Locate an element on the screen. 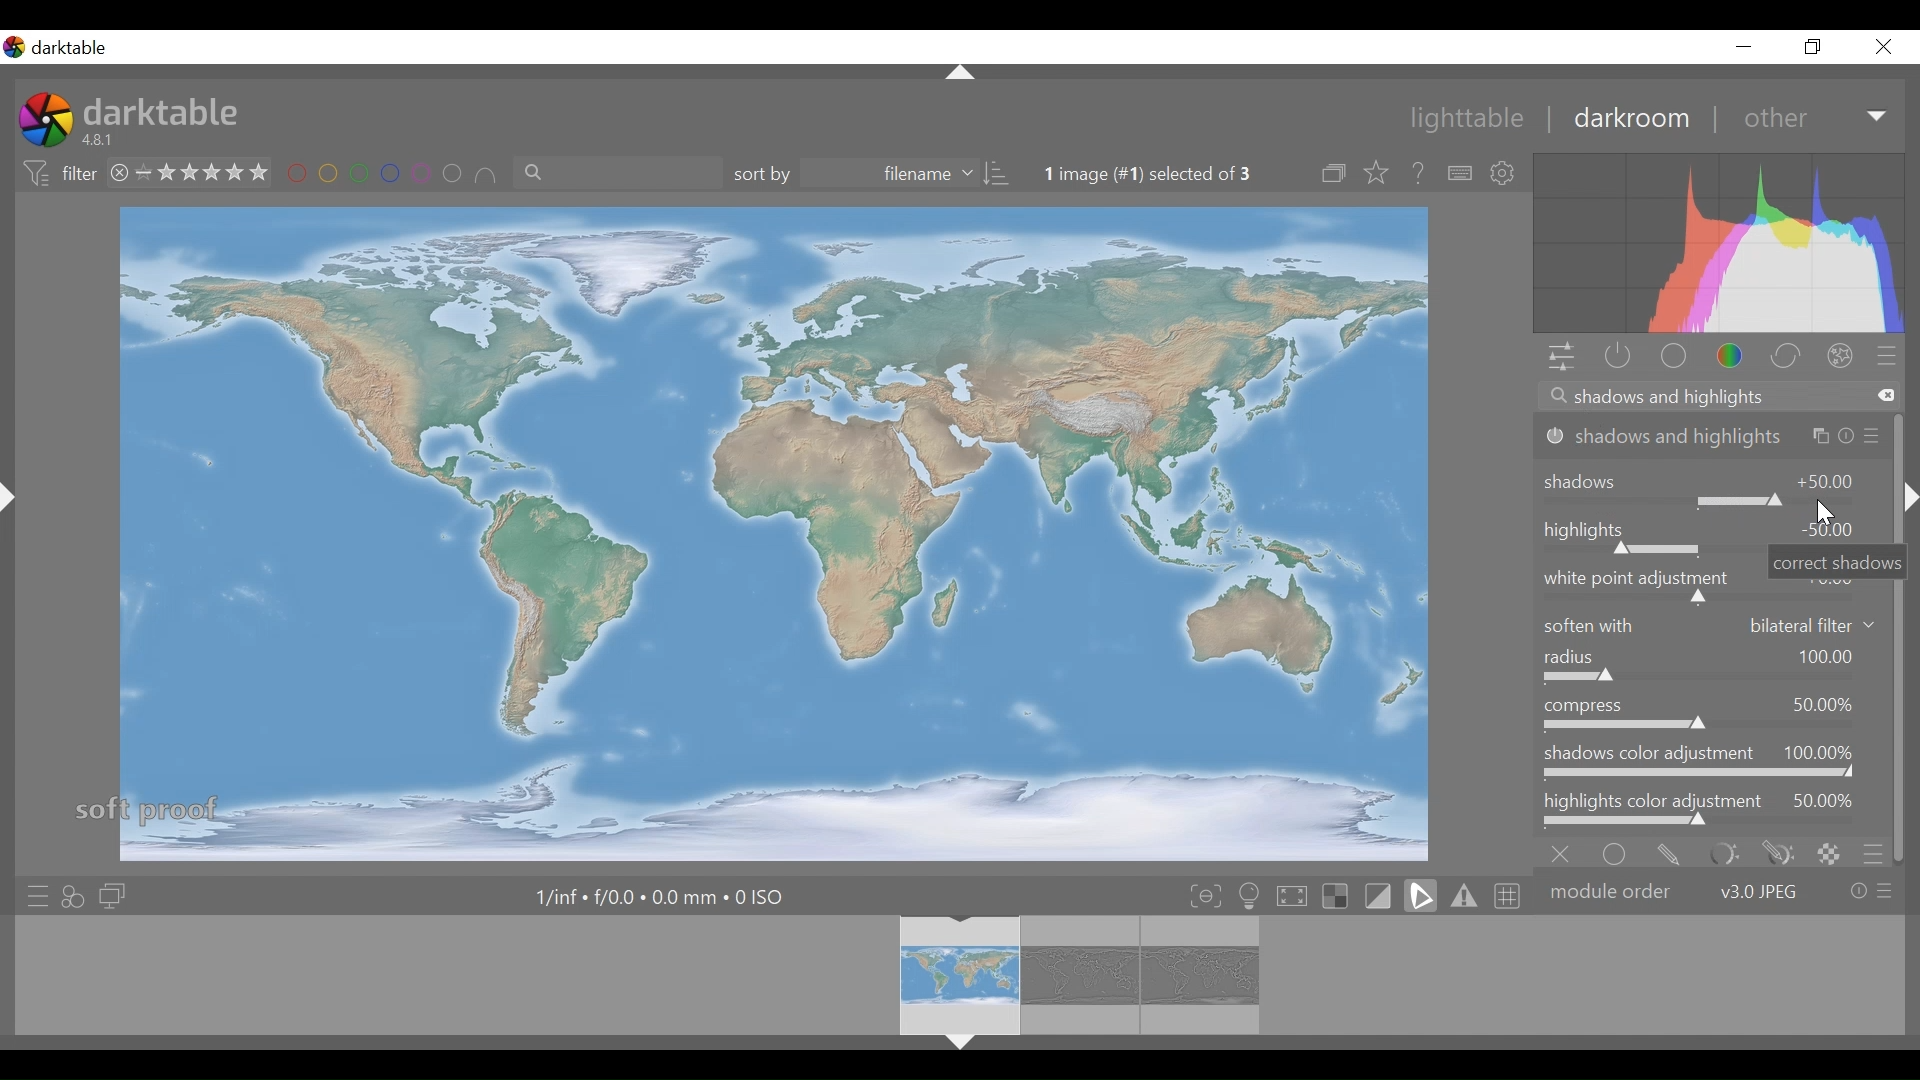 Image resolution: width=1920 pixels, height=1080 pixels.  is located at coordinates (1918, 496).